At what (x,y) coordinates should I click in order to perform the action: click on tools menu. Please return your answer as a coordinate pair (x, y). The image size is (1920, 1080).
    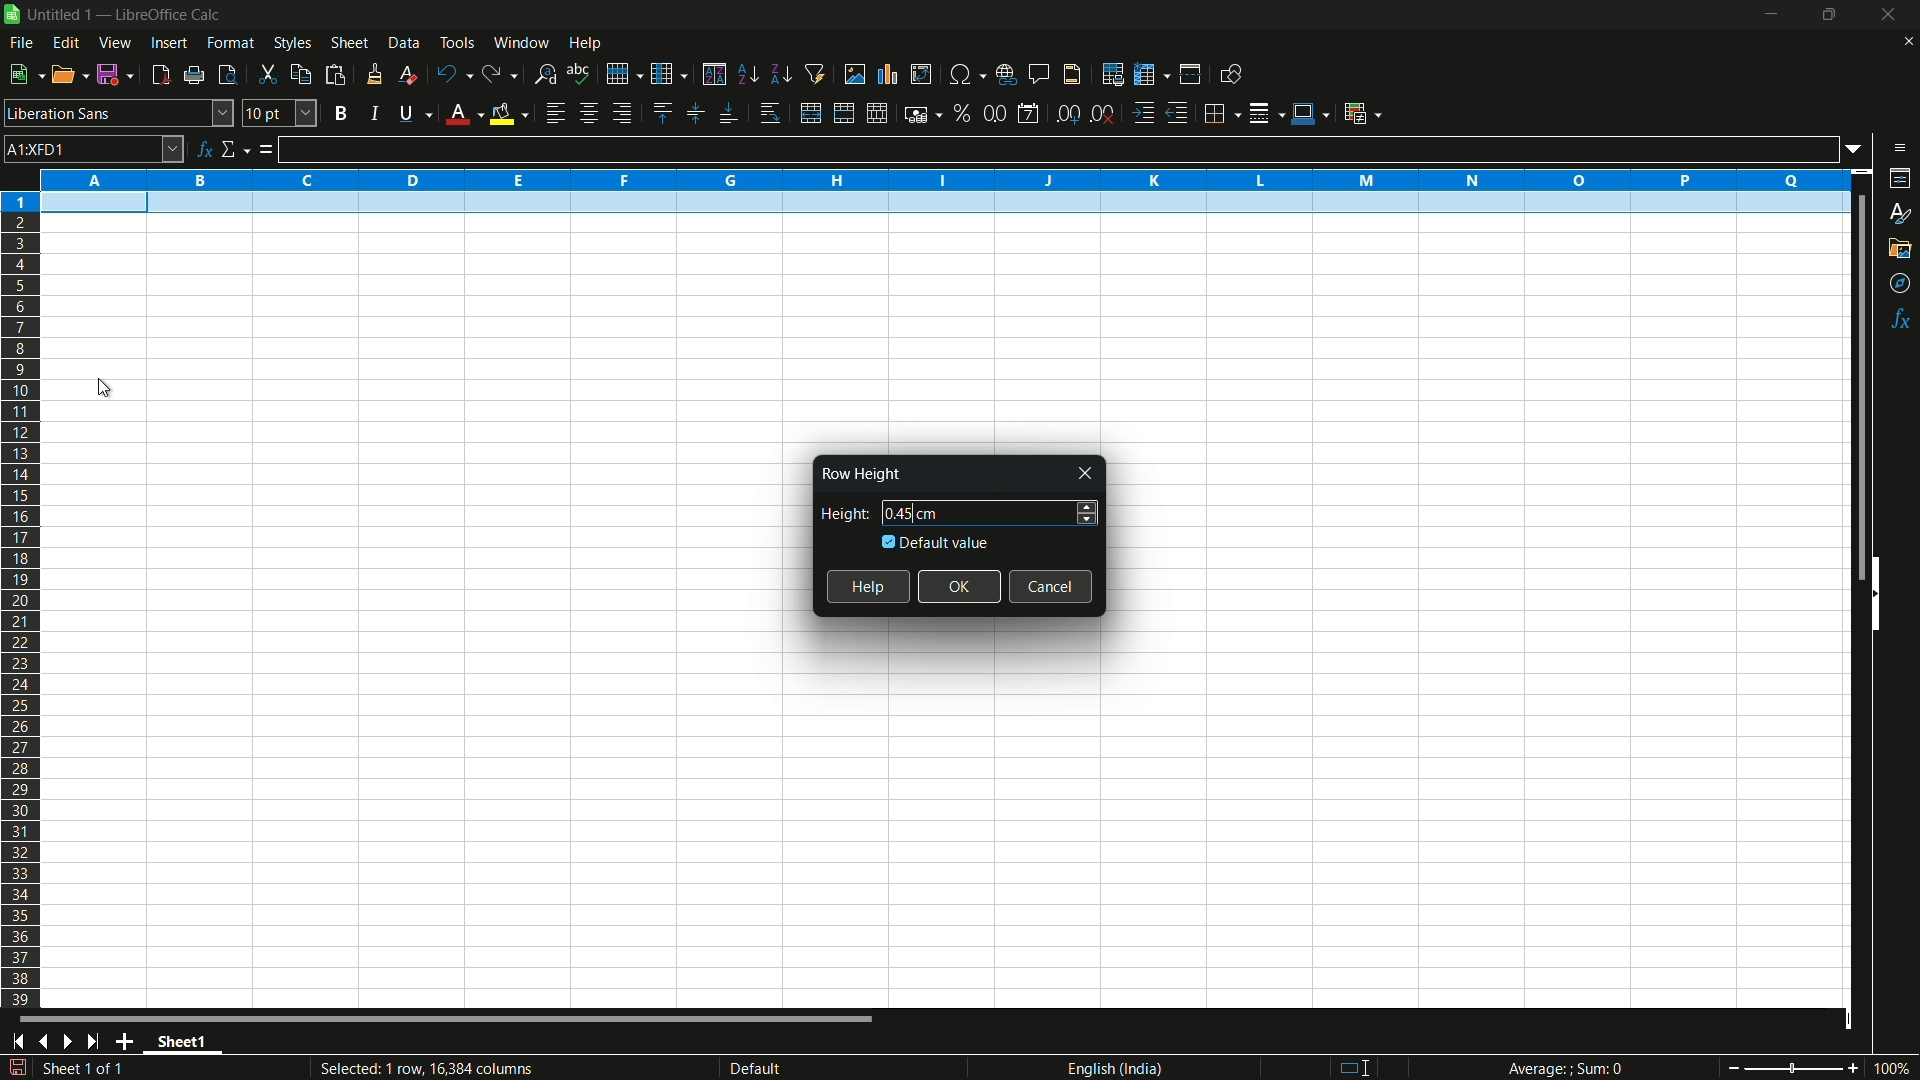
    Looking at the image, I should click on (456, 42).